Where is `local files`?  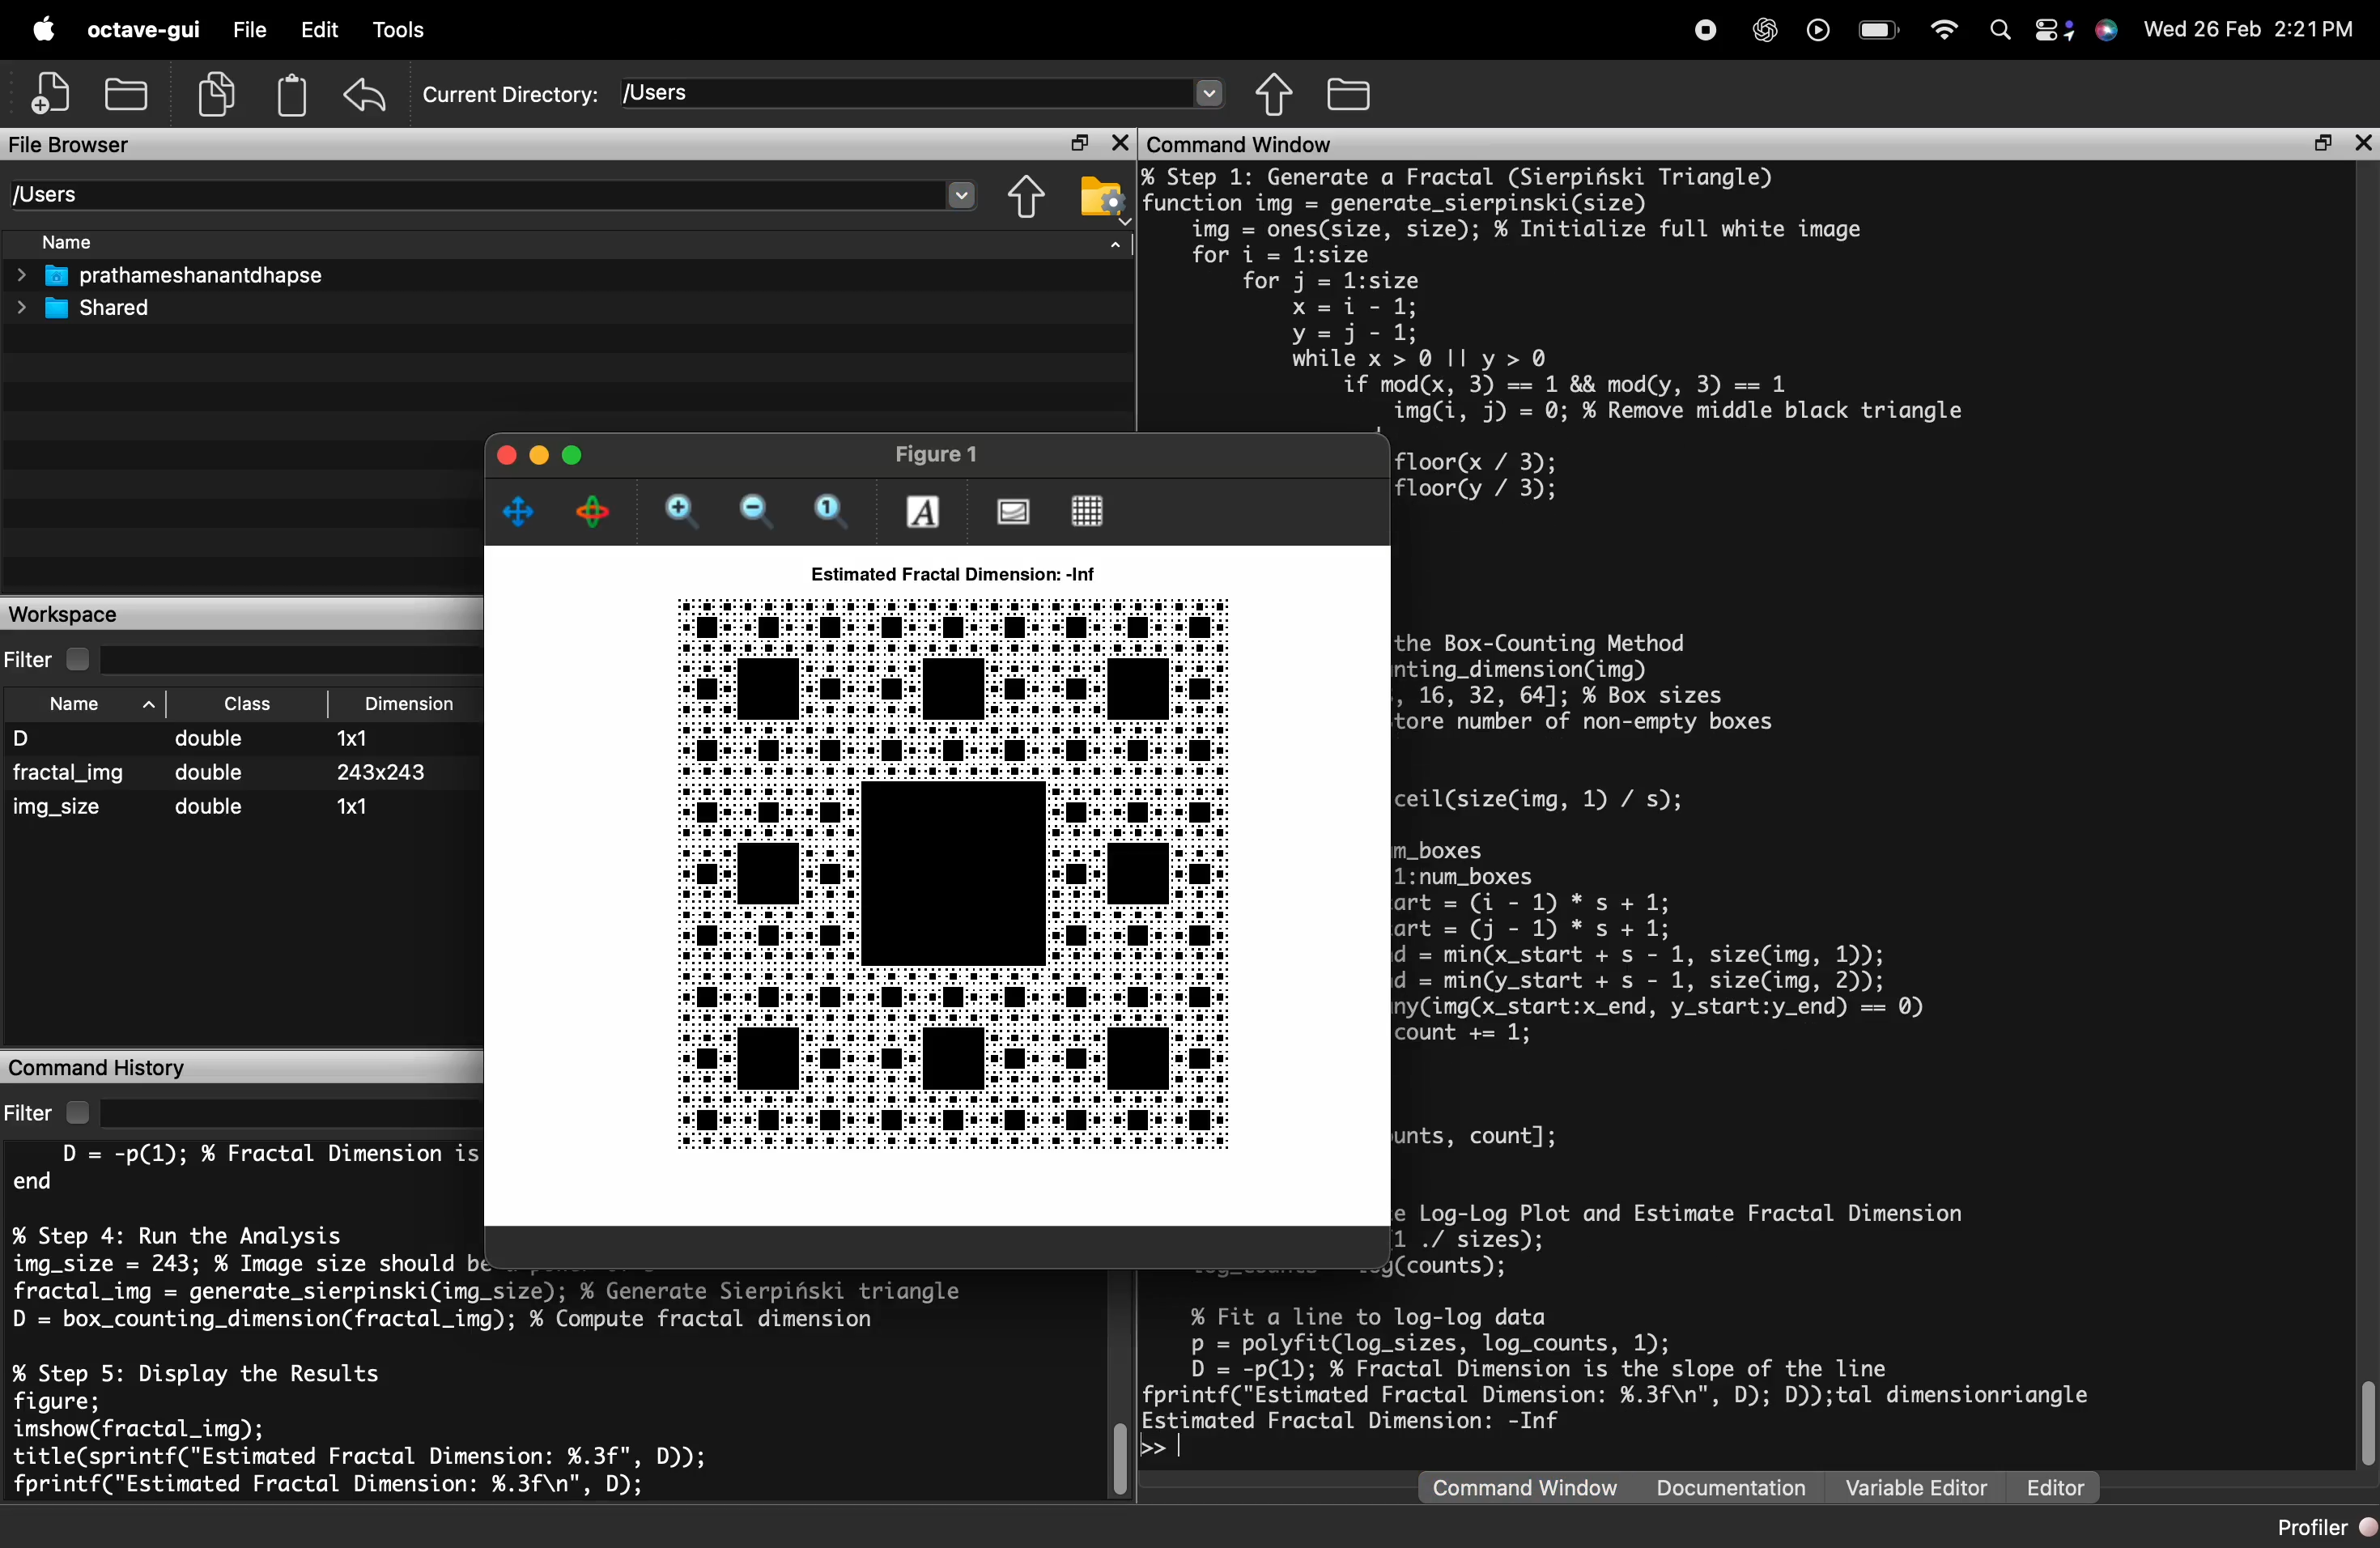
local files is located at coordinates (133, 93).